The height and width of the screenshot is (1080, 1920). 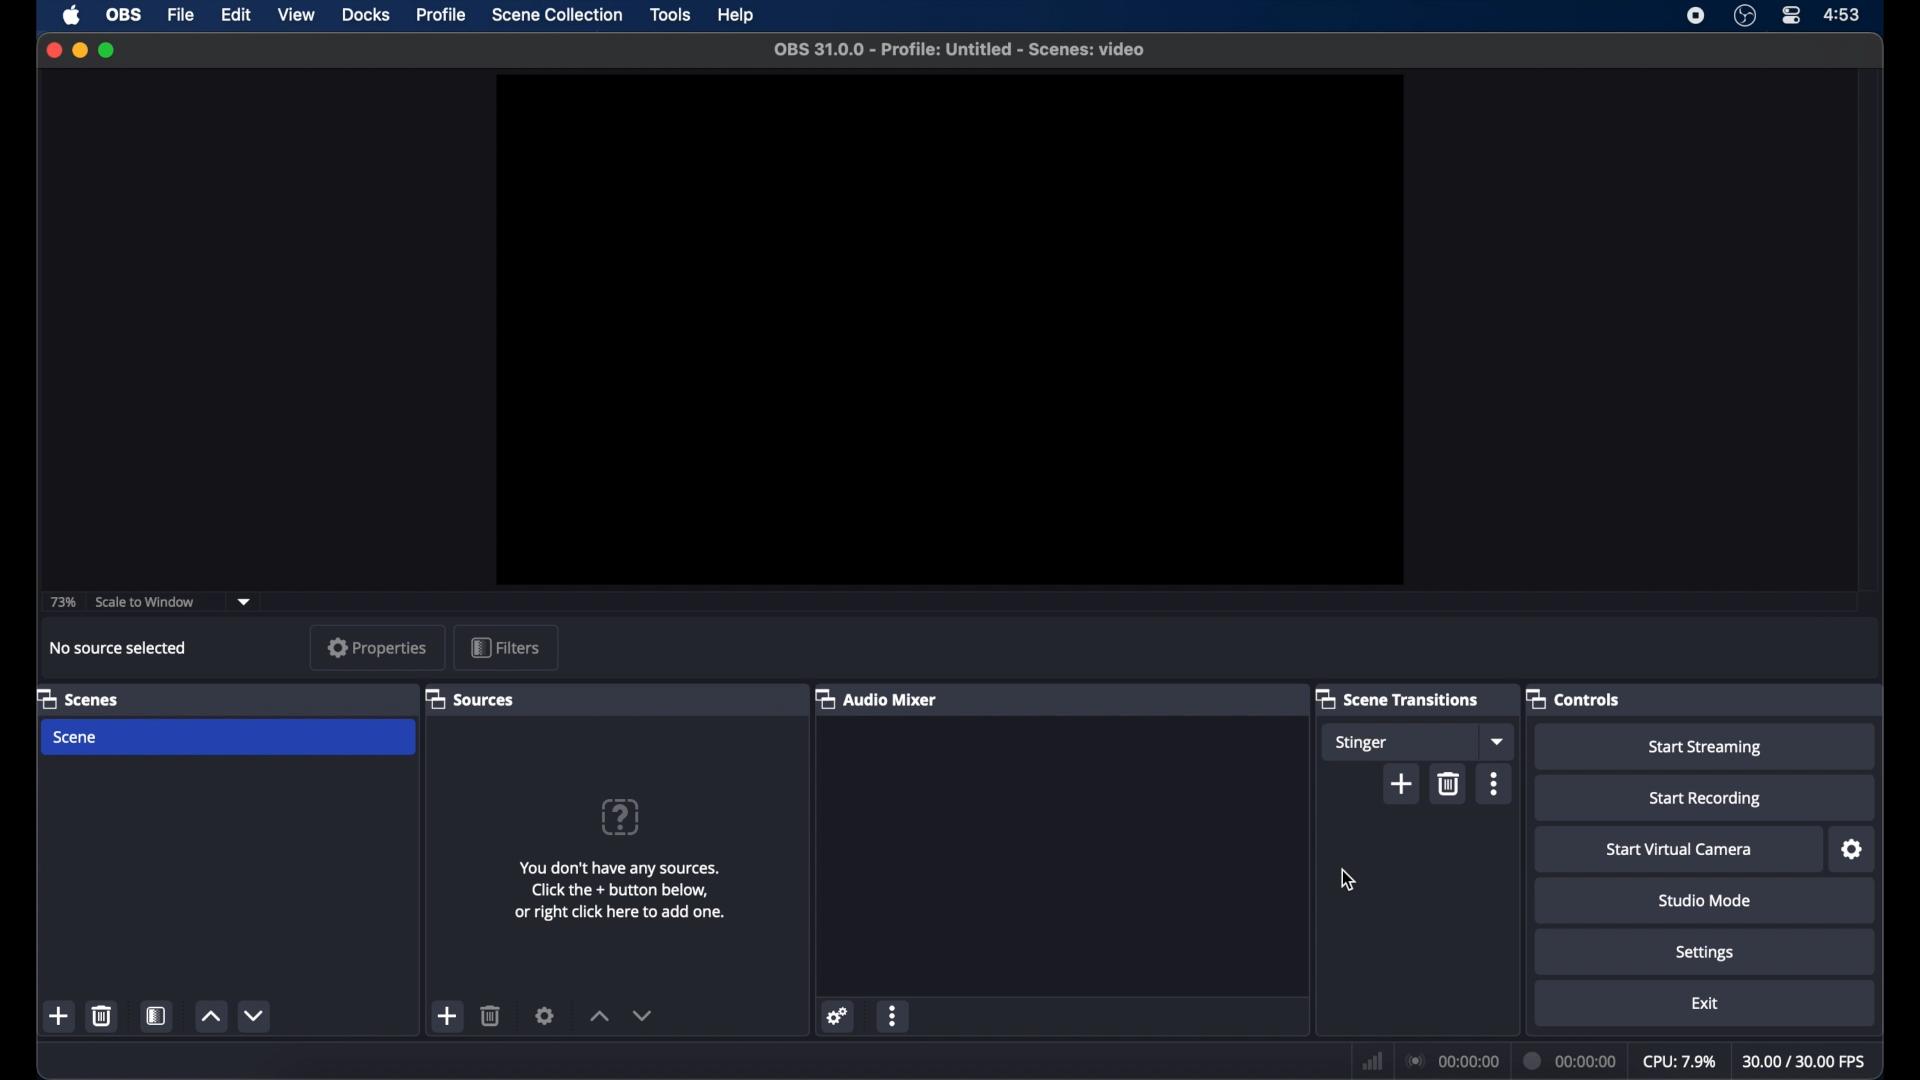 I want to click on controls, so click(x=1573, y=698).